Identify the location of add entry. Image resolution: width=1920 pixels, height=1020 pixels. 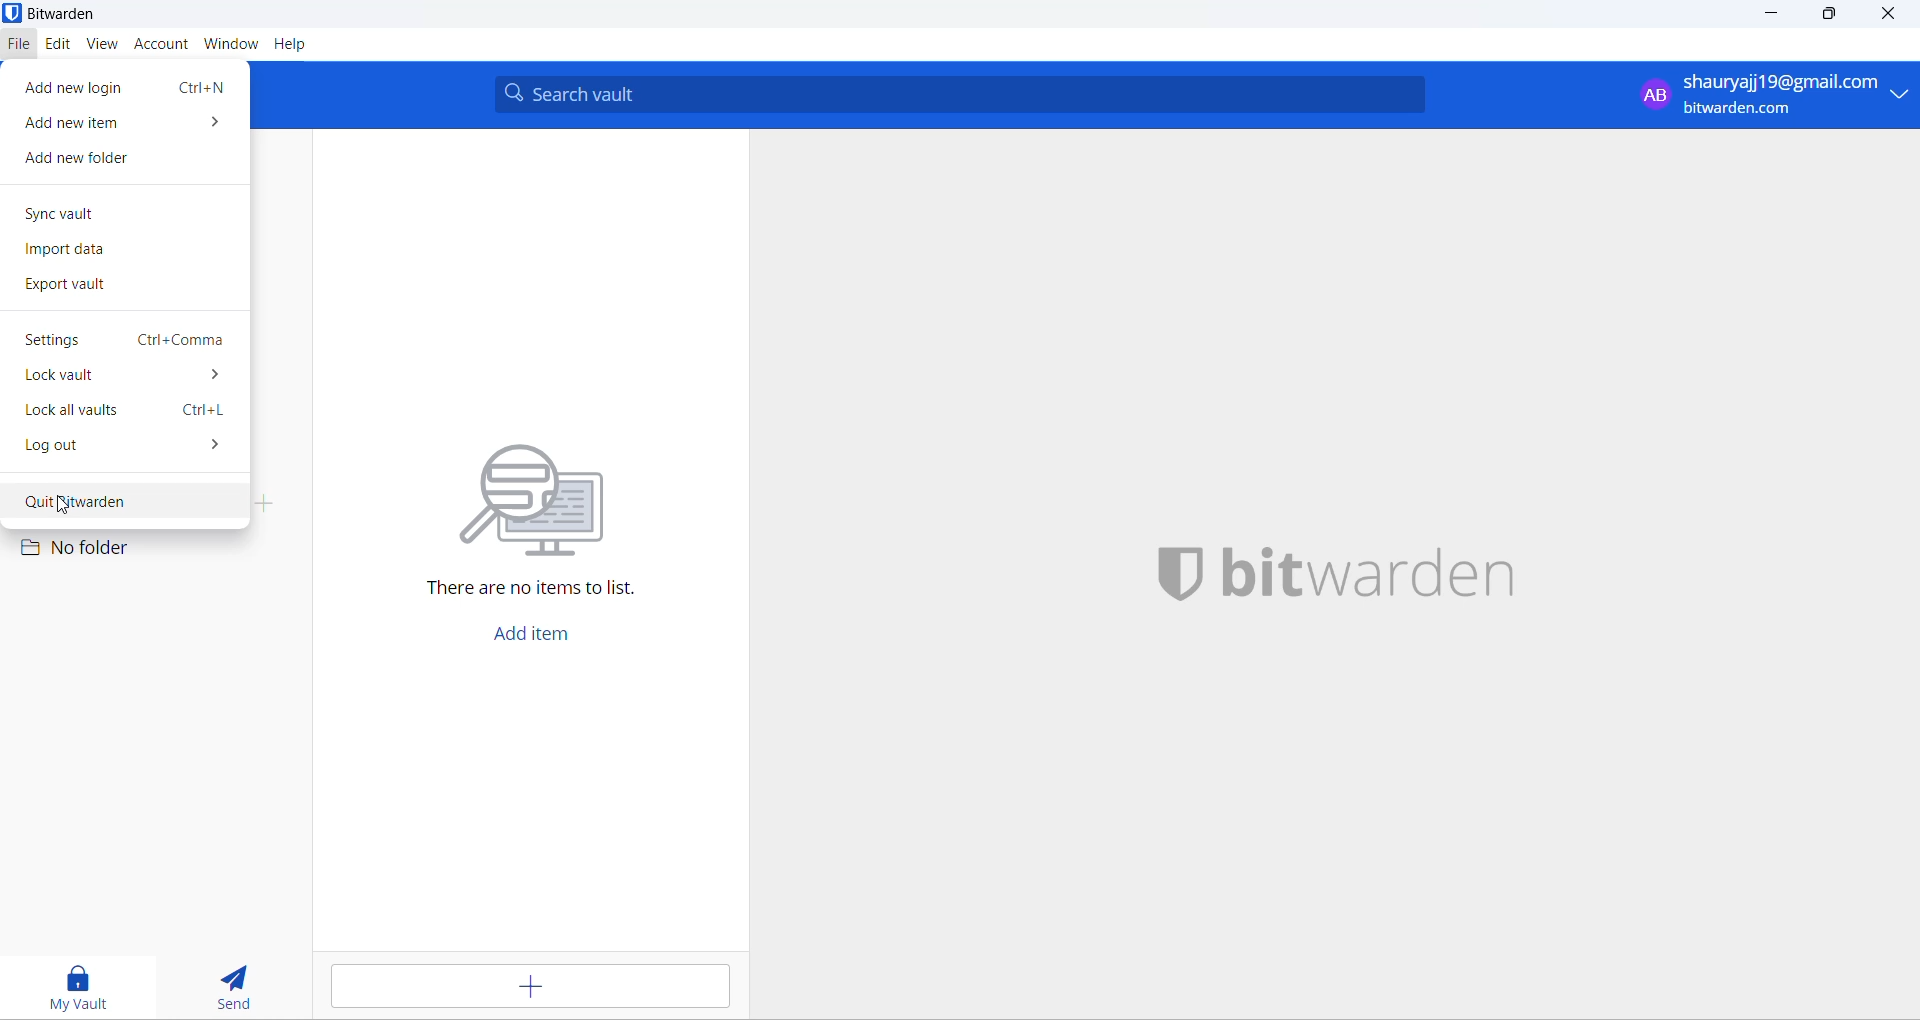
(539, 988).